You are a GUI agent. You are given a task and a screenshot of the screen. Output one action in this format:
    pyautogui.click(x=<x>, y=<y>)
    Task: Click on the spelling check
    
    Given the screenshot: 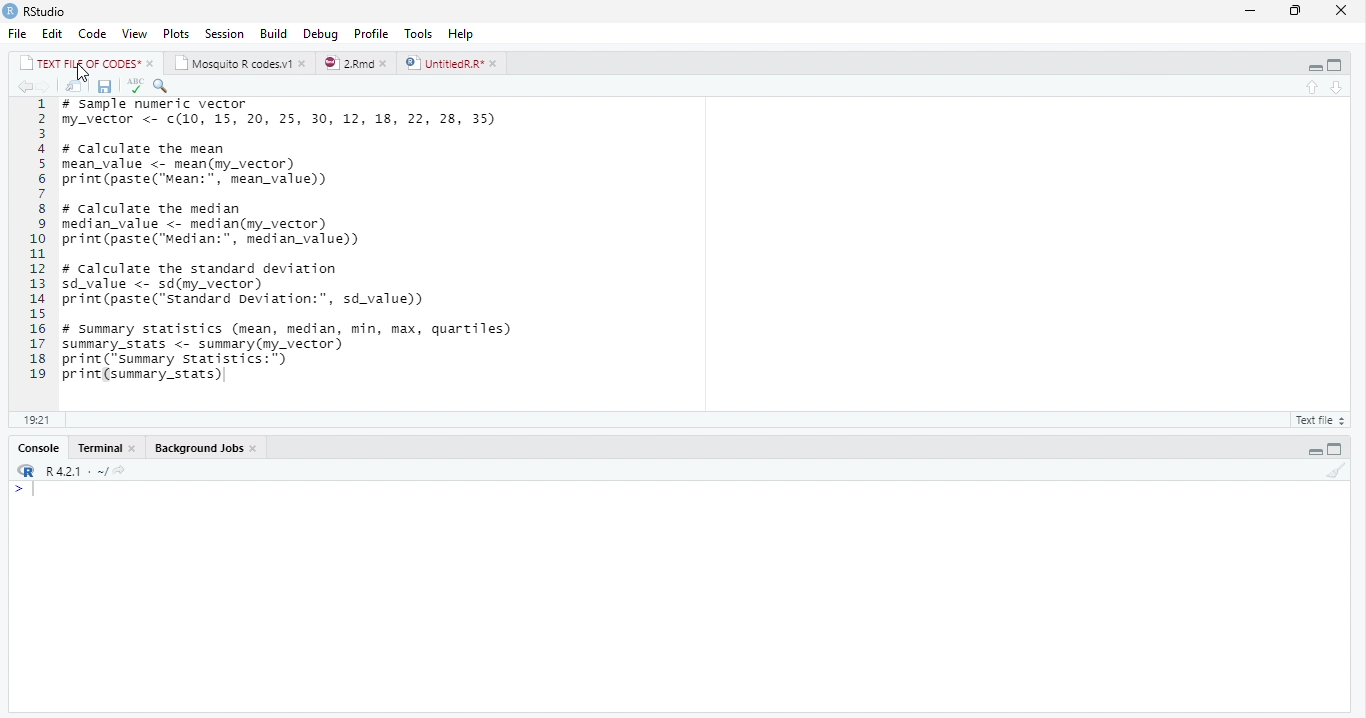 What is the action you would take?
    pyautogui.click(x=135, y=86)
    